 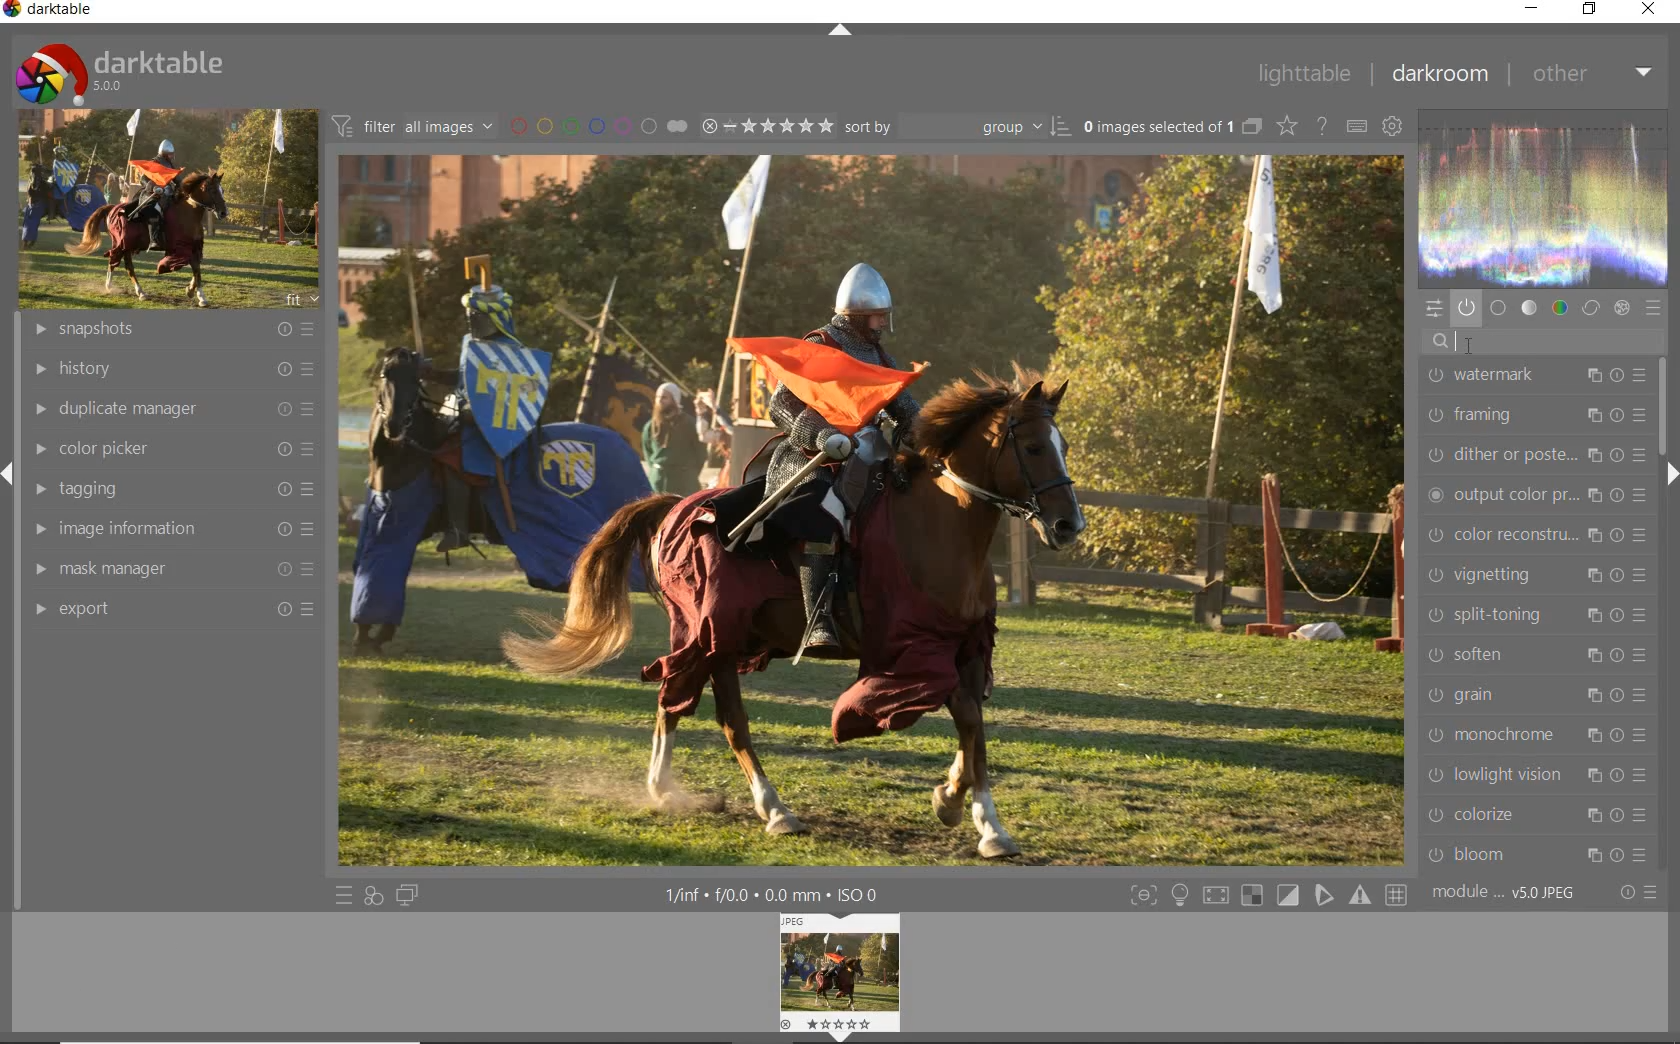 What do you see at coordinates (843, 974) in the screenshot?
I see `Image preview` at bounding box center [843, 974].